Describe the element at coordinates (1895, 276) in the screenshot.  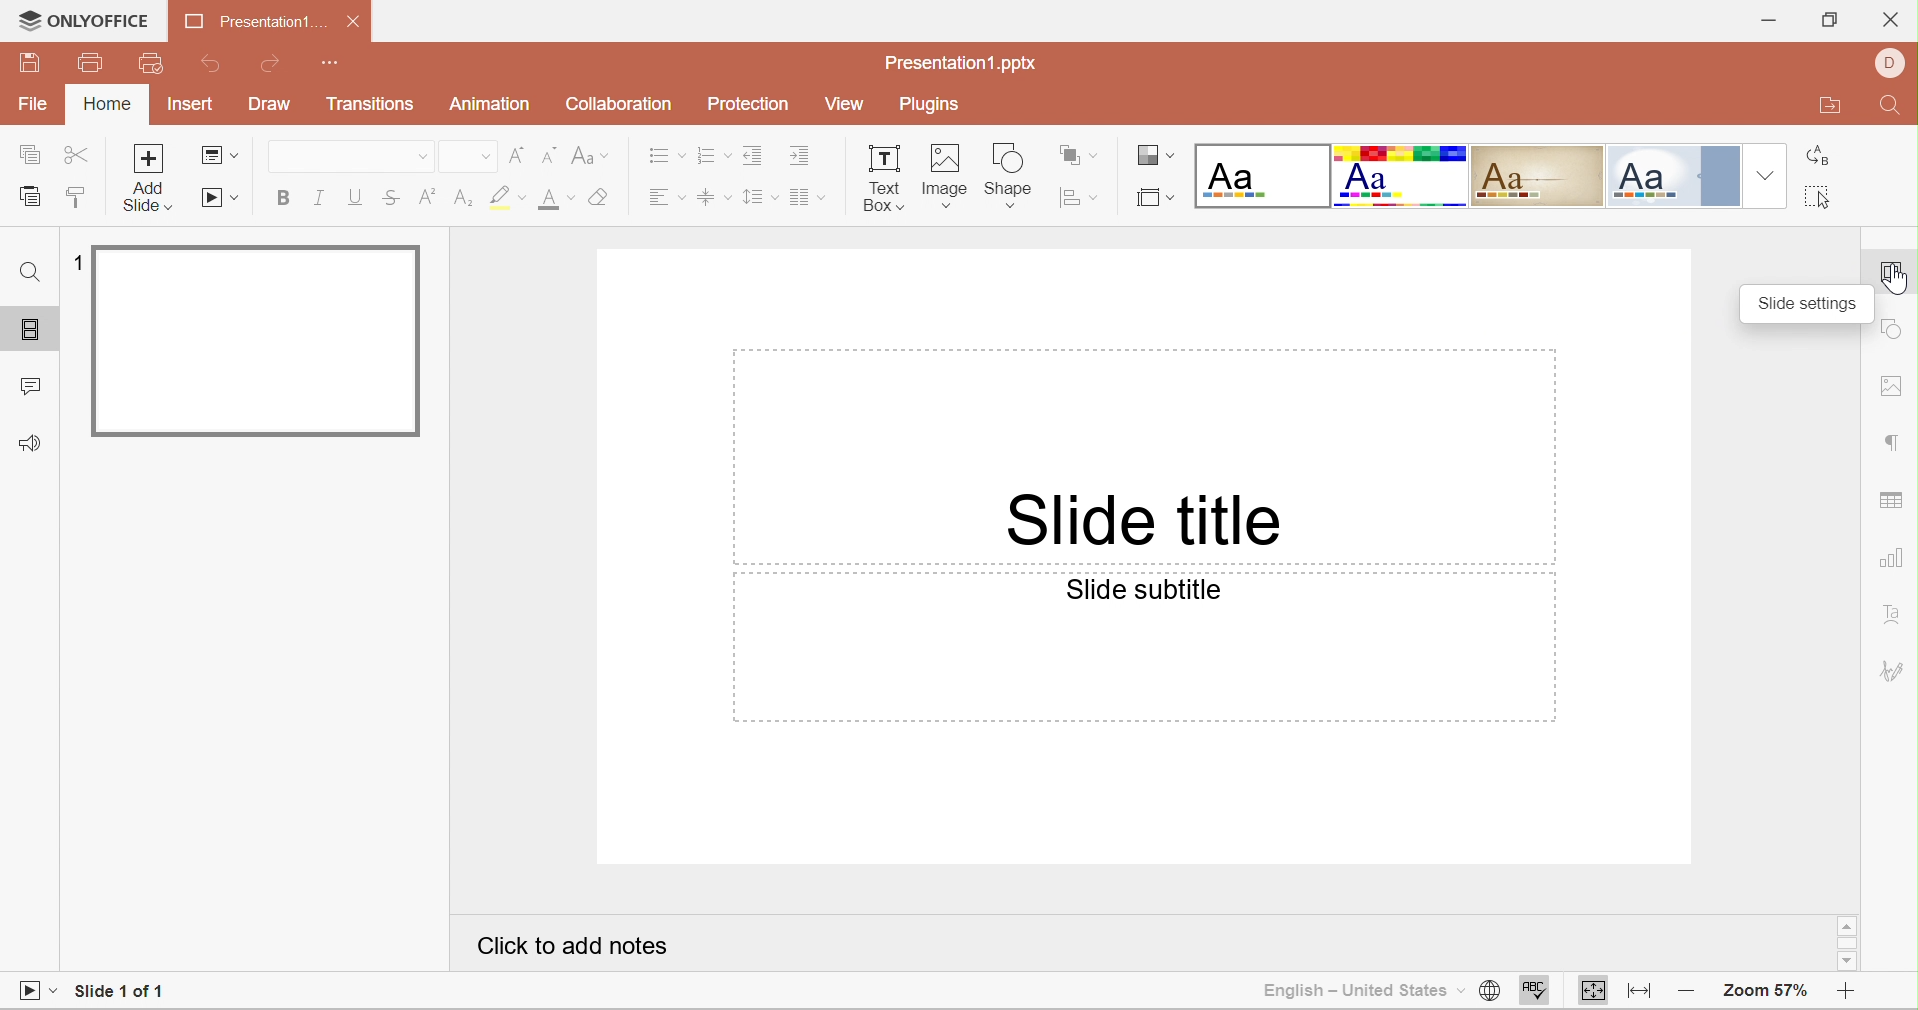
I see `slide settings` at that location.